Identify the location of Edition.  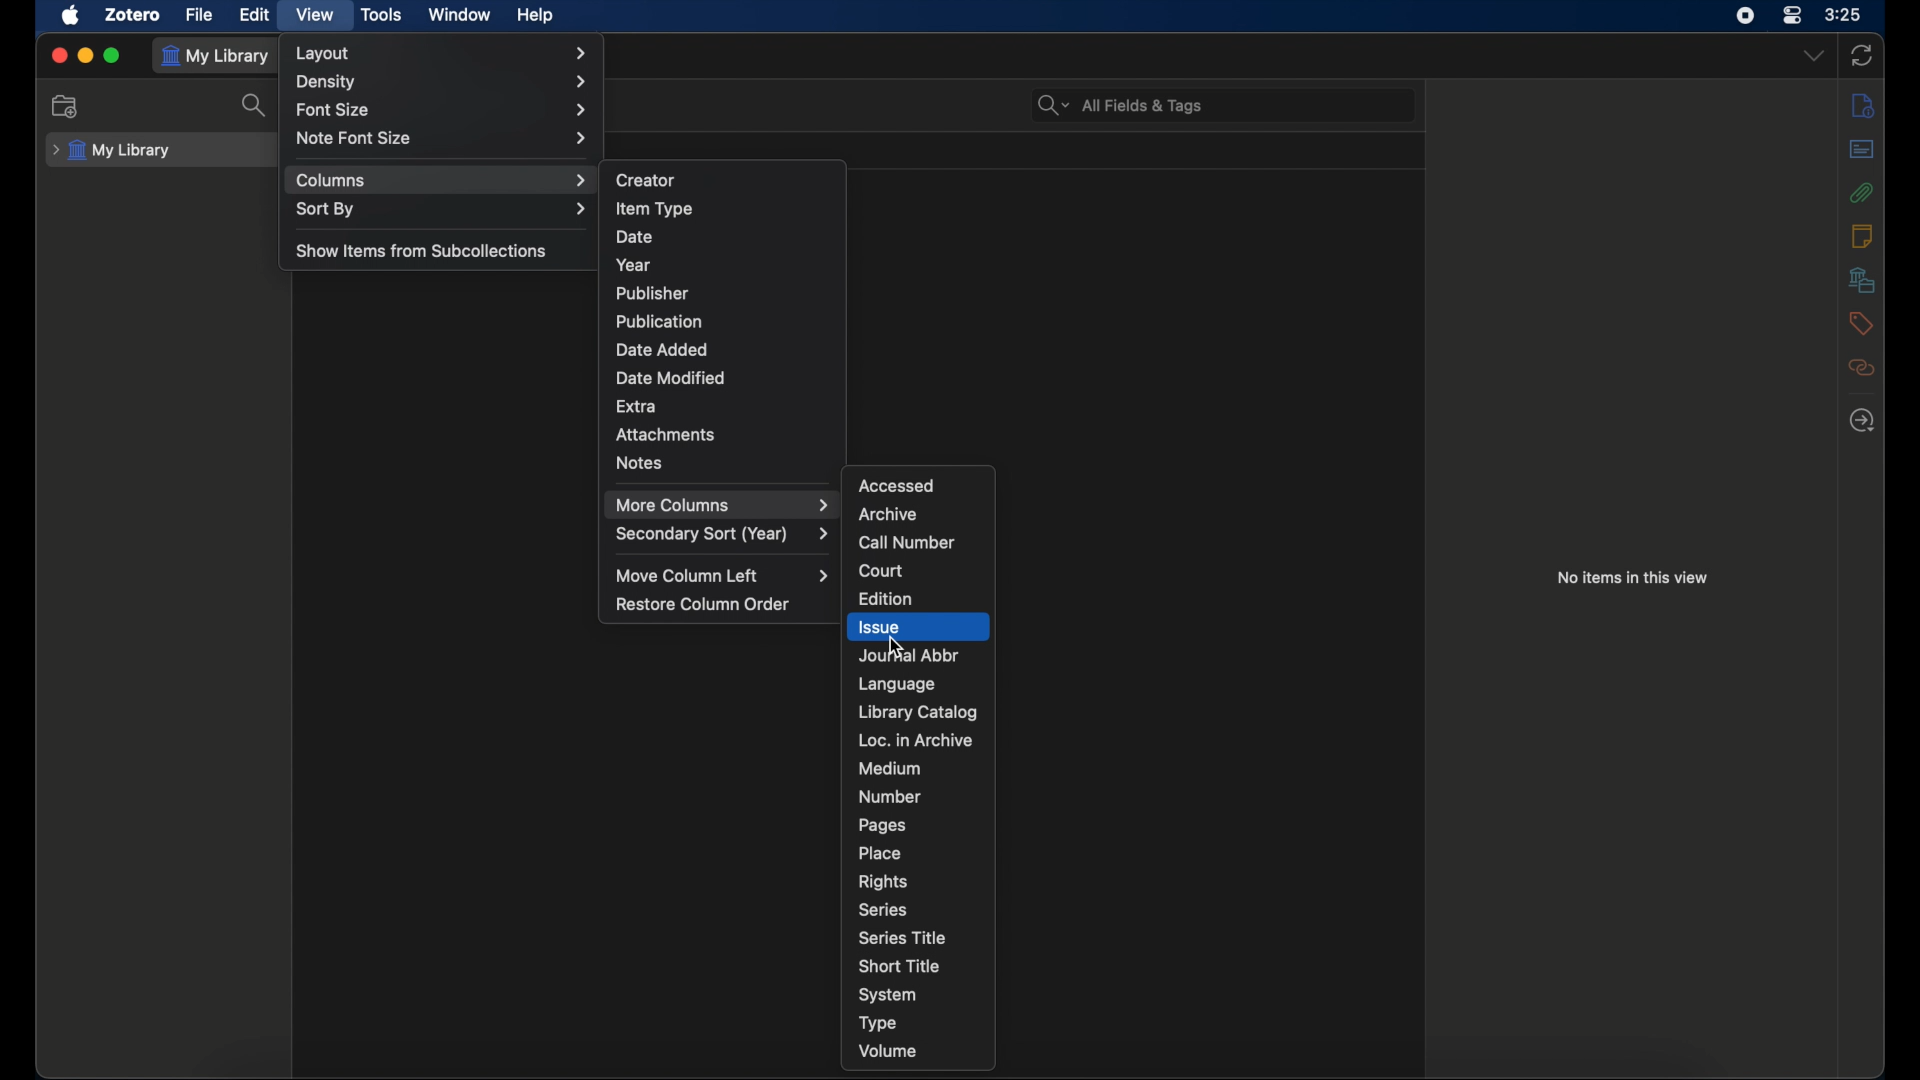
(885, 599).